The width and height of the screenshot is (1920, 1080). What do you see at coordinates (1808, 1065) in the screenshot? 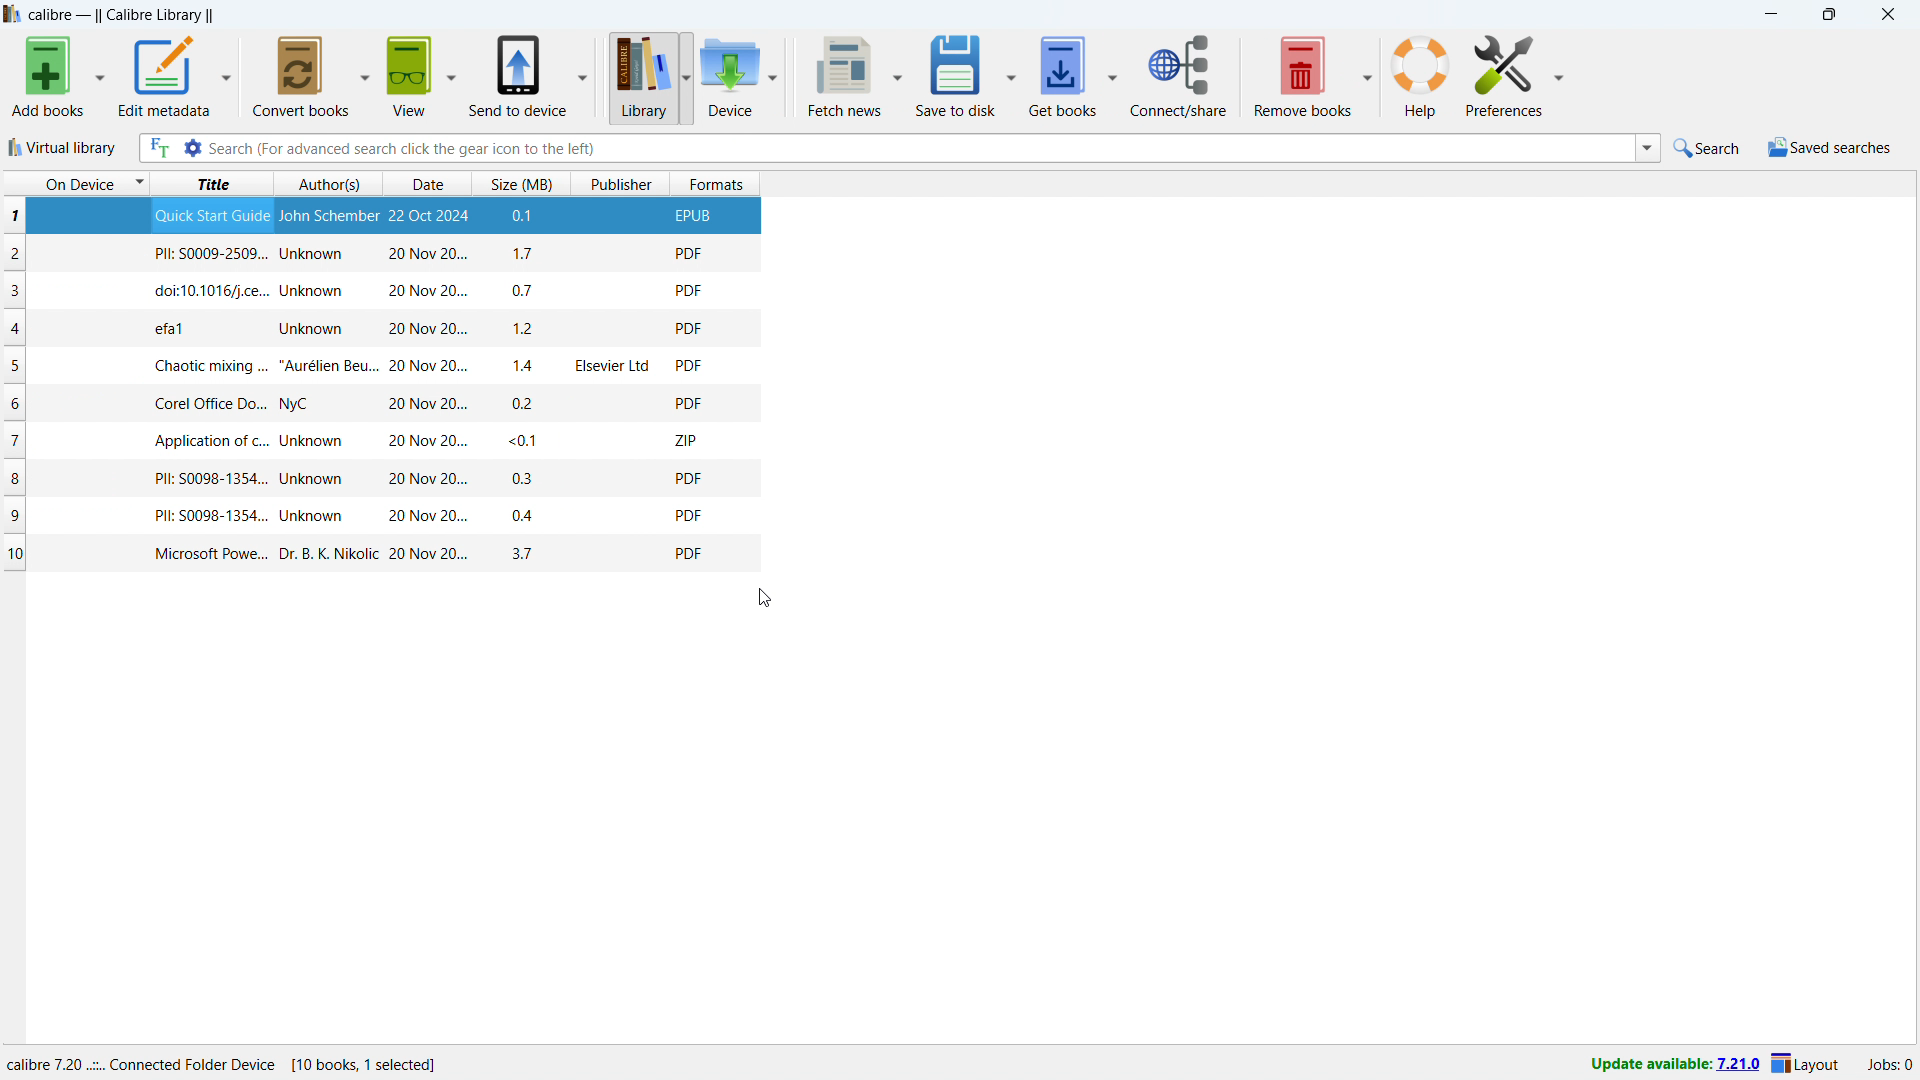
I see `layout` at bounding box center [1808, 1065].